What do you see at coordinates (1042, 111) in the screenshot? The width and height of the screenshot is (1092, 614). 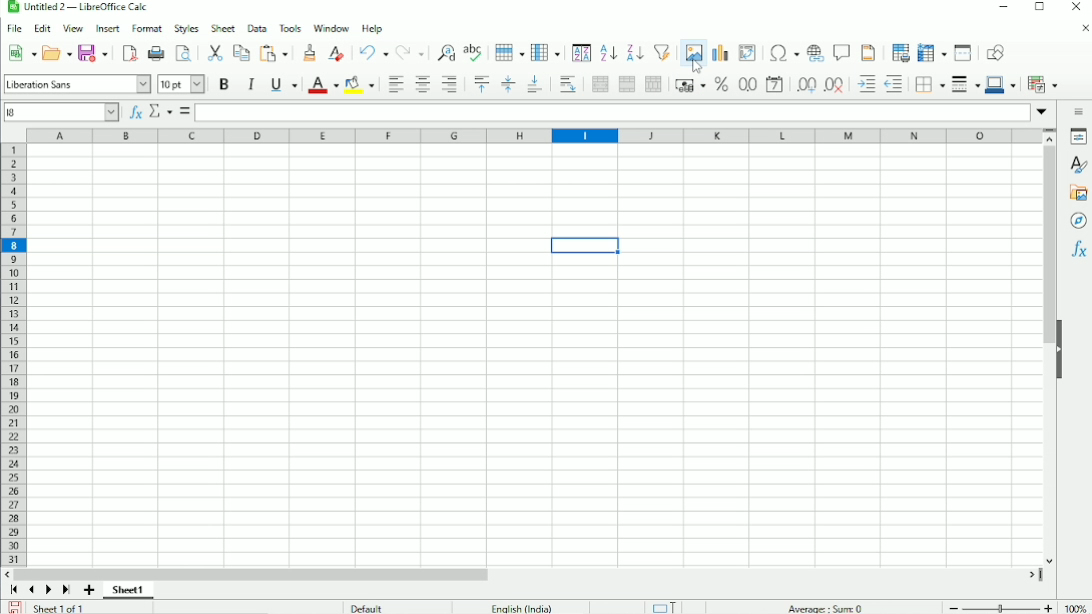 I see `Expand formula bar` at bounding box center [1042, 111].